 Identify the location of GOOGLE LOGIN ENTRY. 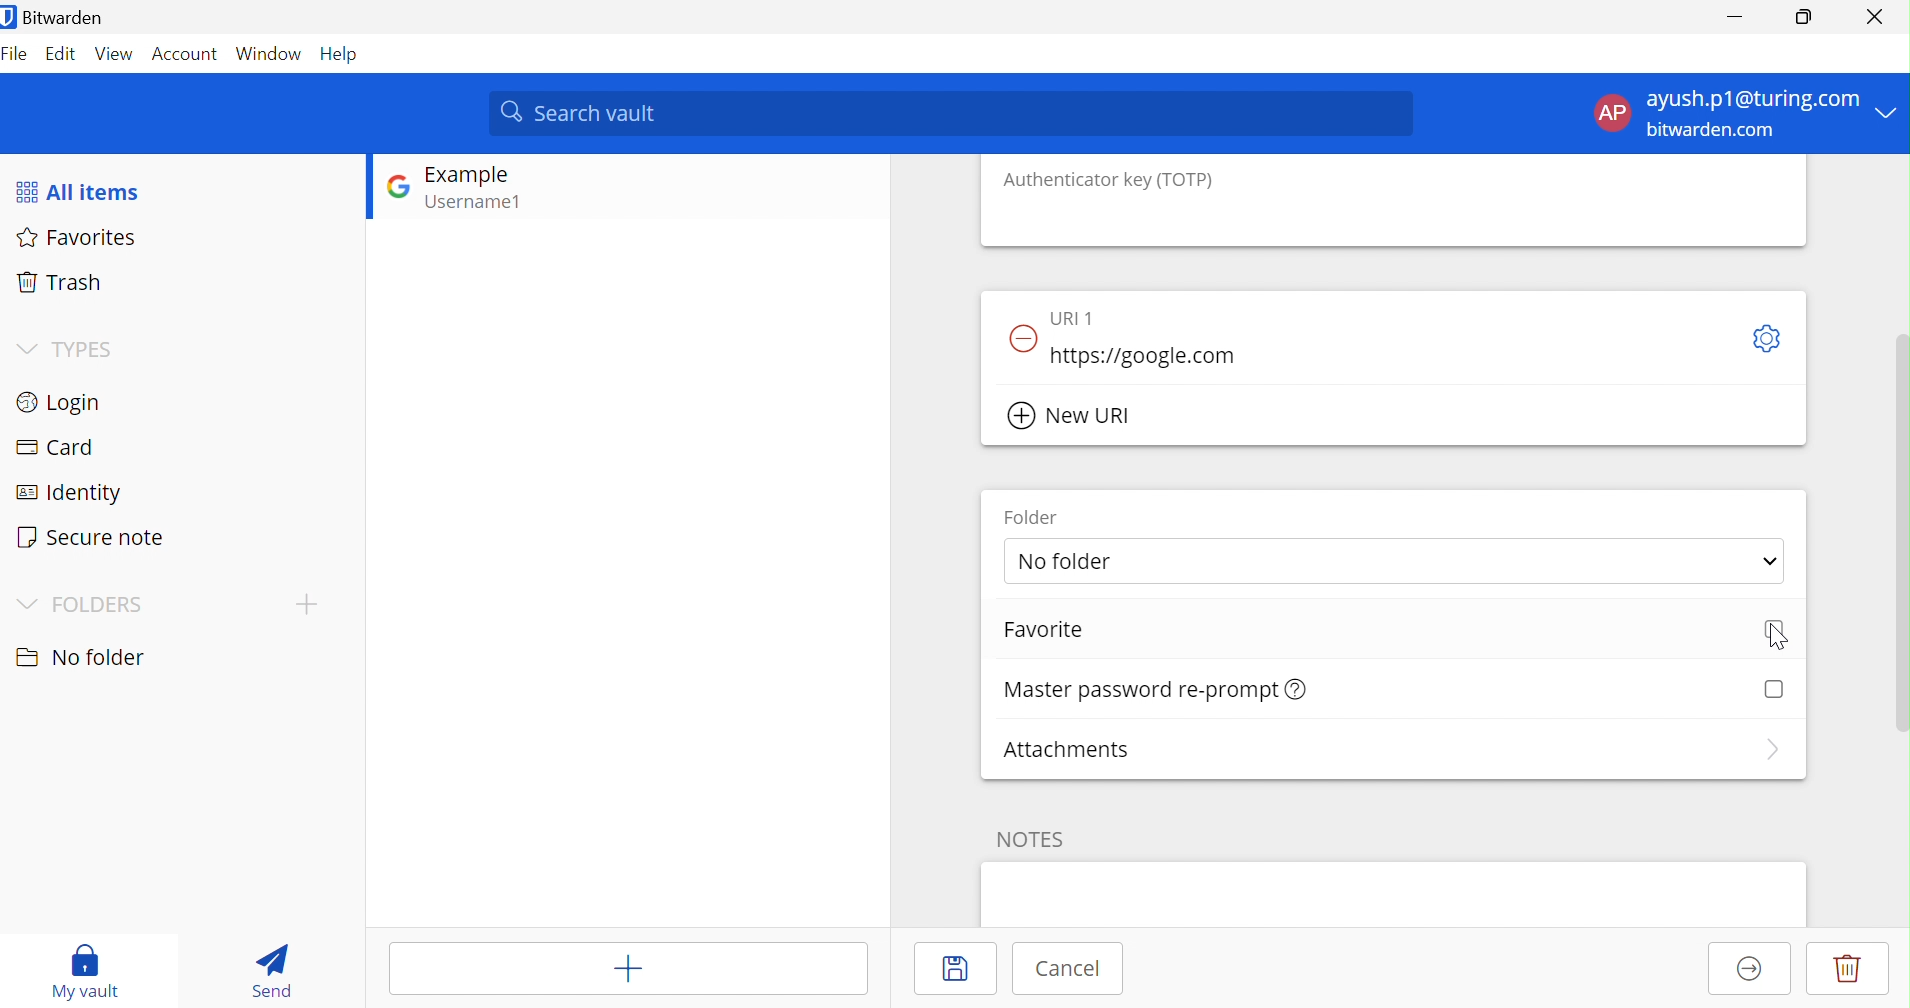
(498, 191).